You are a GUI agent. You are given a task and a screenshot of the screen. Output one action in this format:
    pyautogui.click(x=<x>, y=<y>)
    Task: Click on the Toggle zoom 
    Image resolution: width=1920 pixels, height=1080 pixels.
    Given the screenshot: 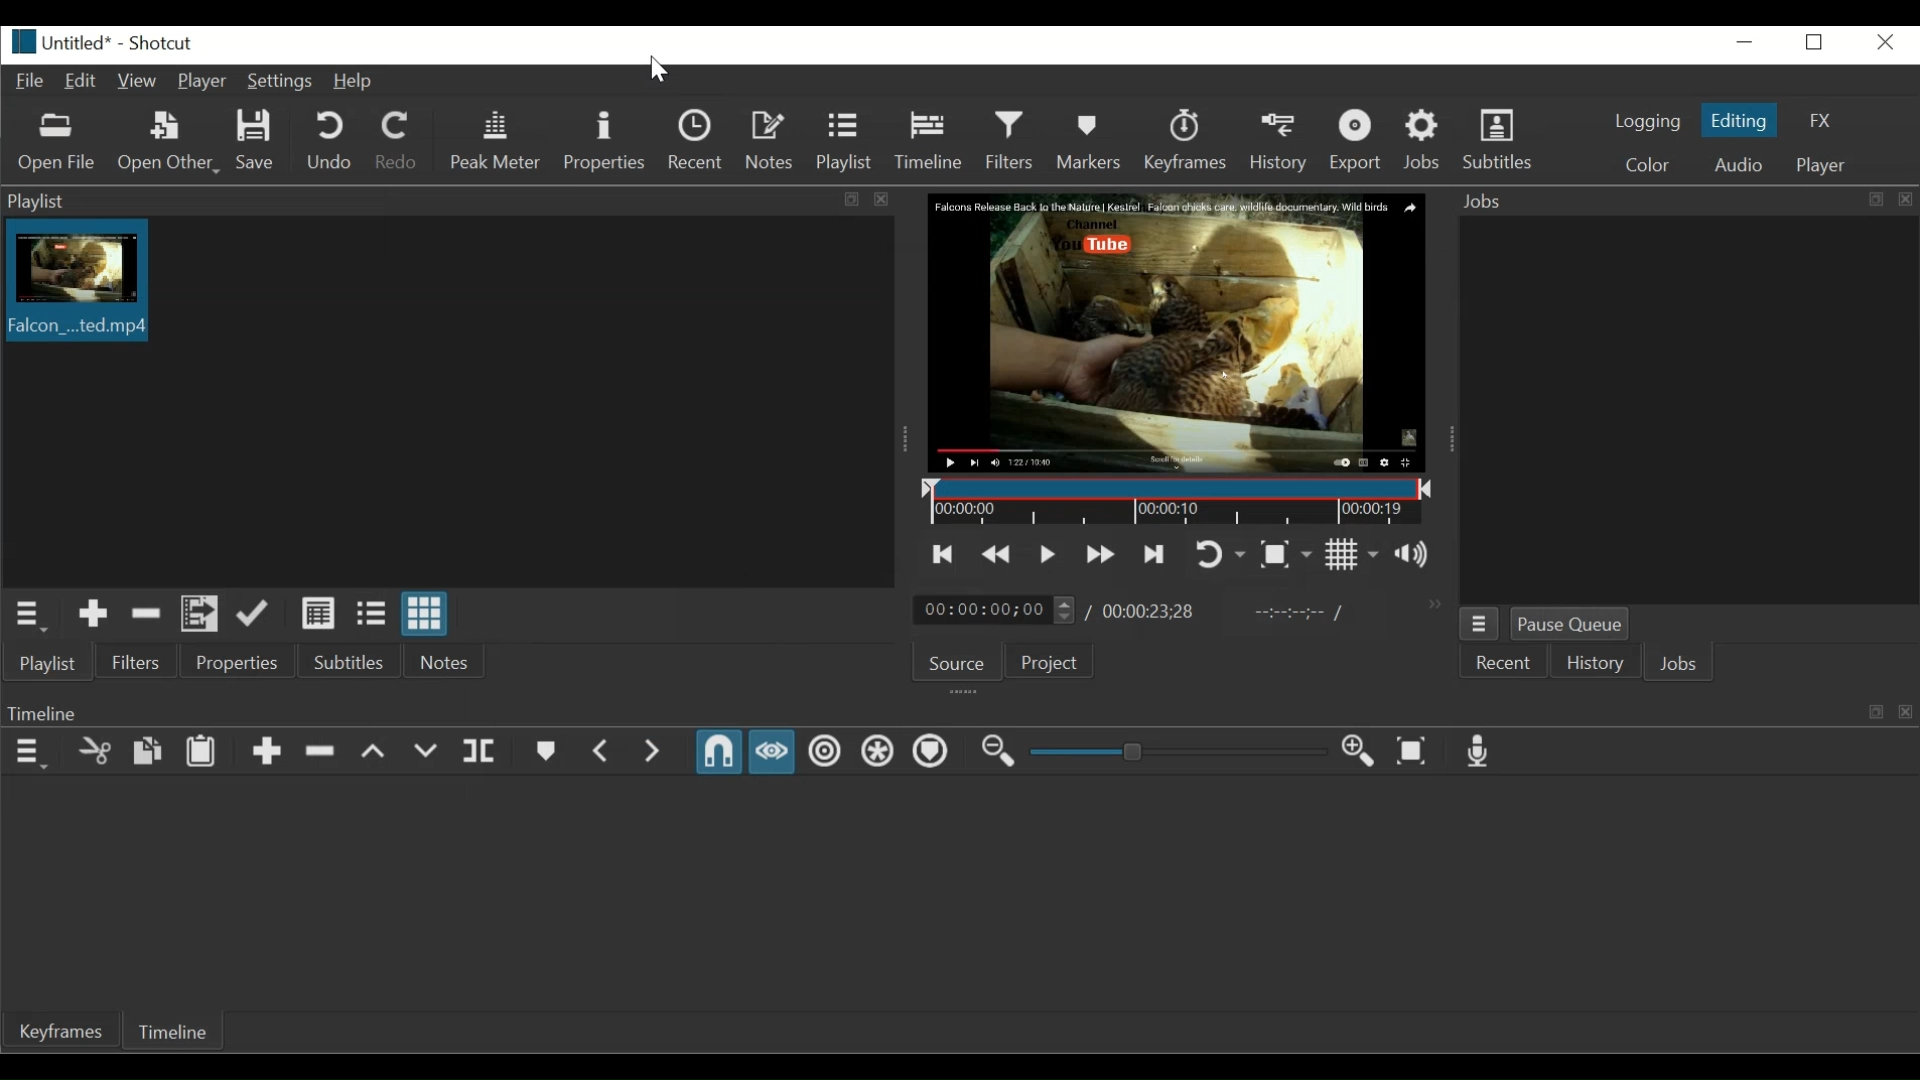 What is the action you would take?
    pyautogui.click(x=1287, y=552)
    